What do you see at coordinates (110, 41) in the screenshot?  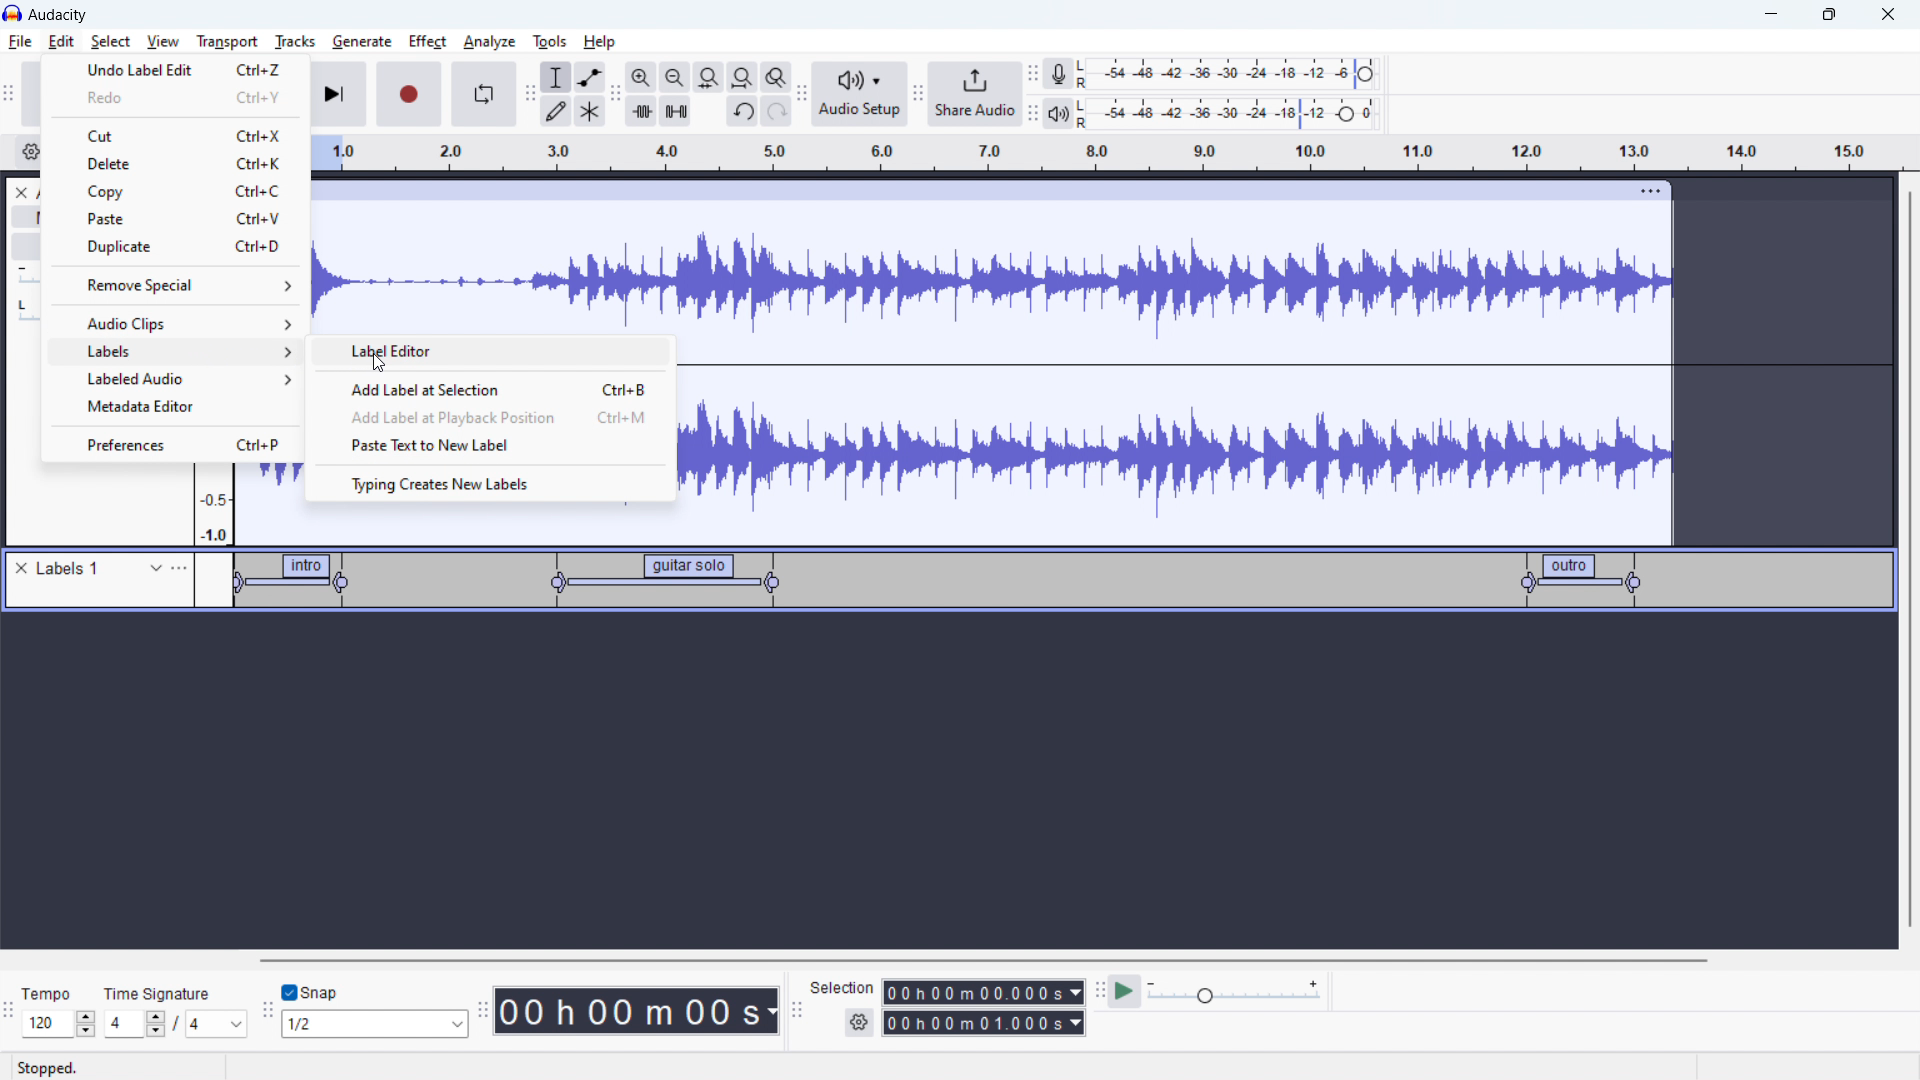 I see `select` at bounding box center [110, 41].